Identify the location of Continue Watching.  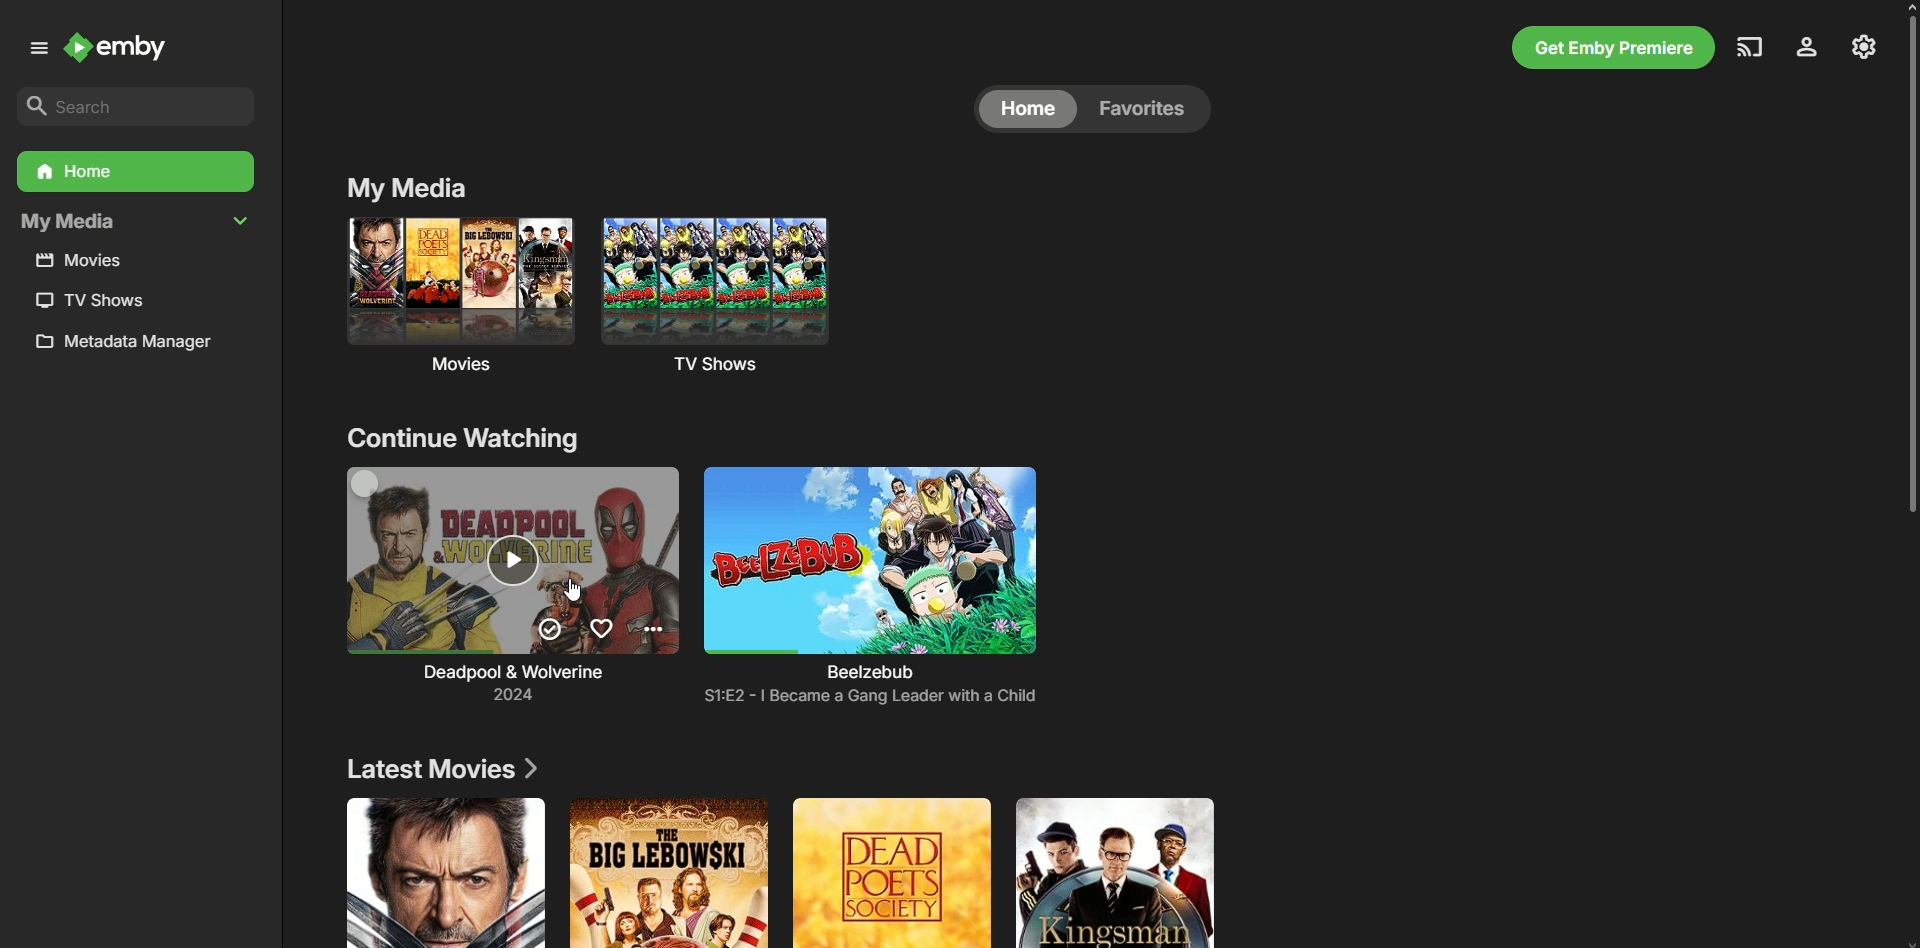
(471, 444).